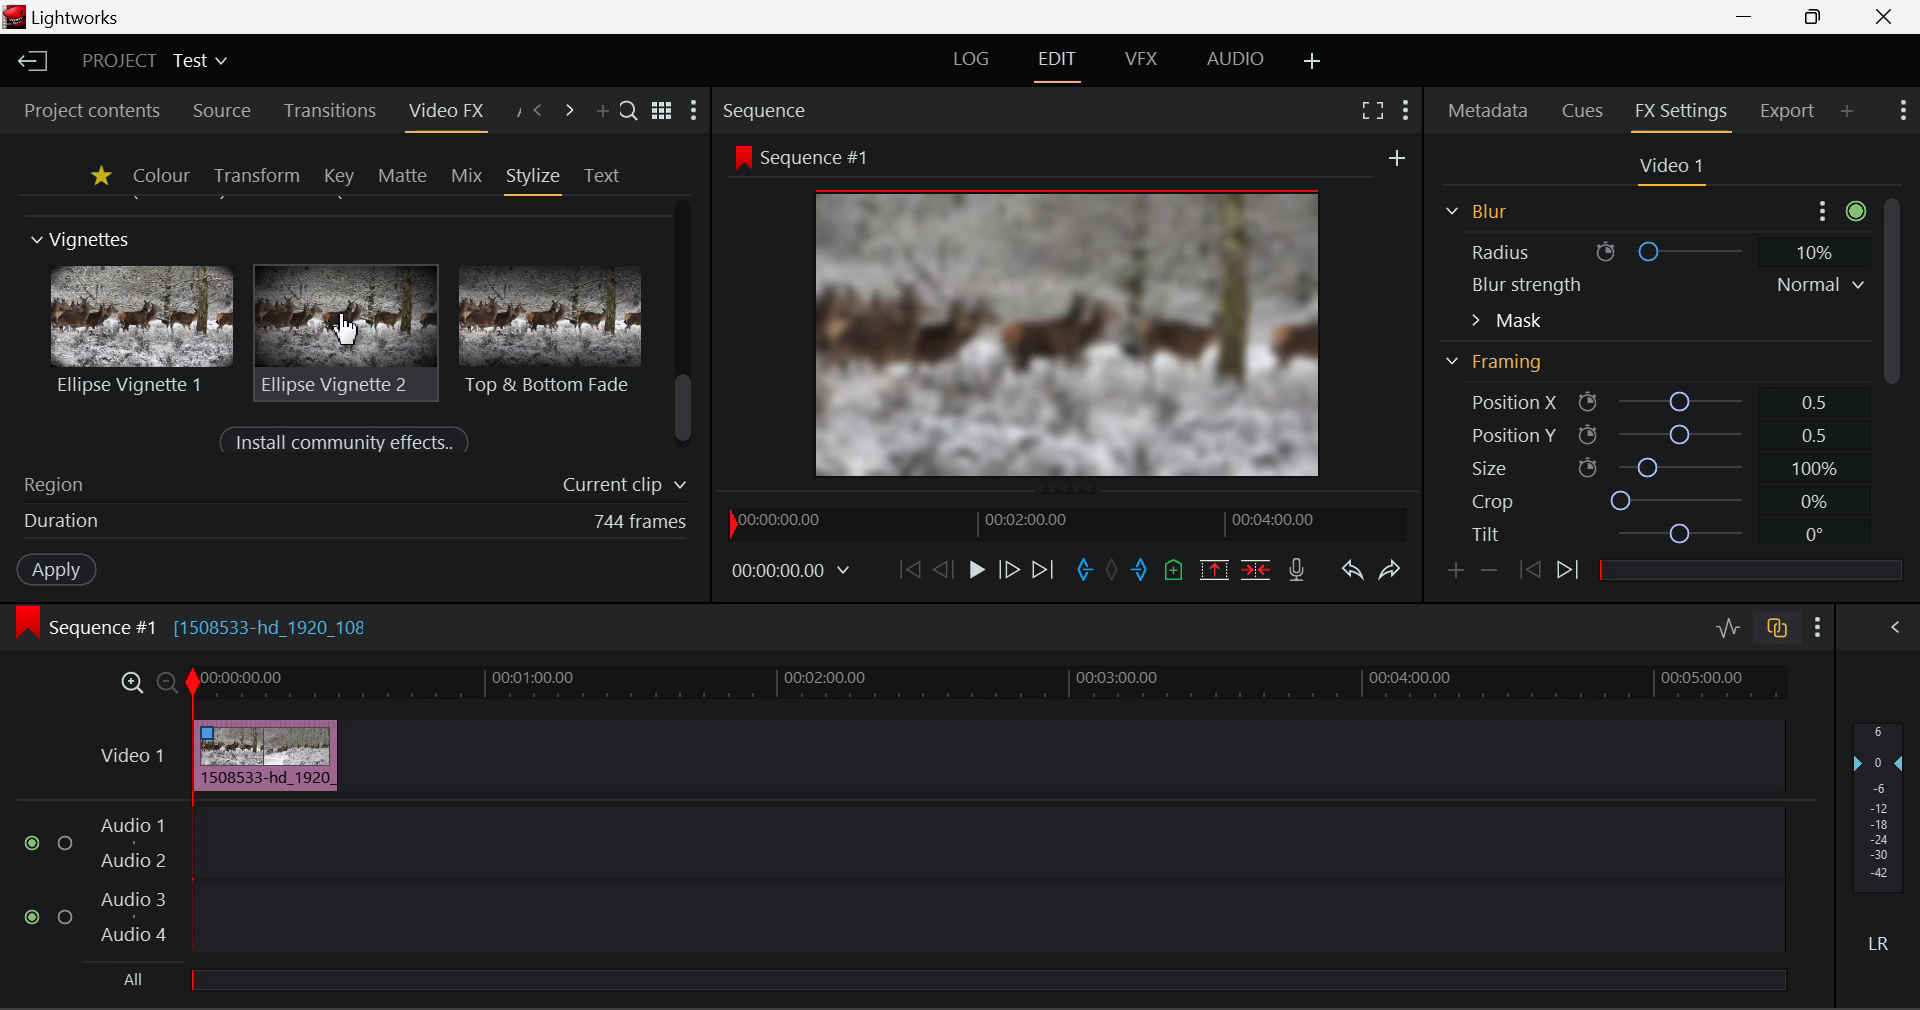 The image size is (1920, 1010). I want to click on Ellipse Vignette 1, so click(144, 330).